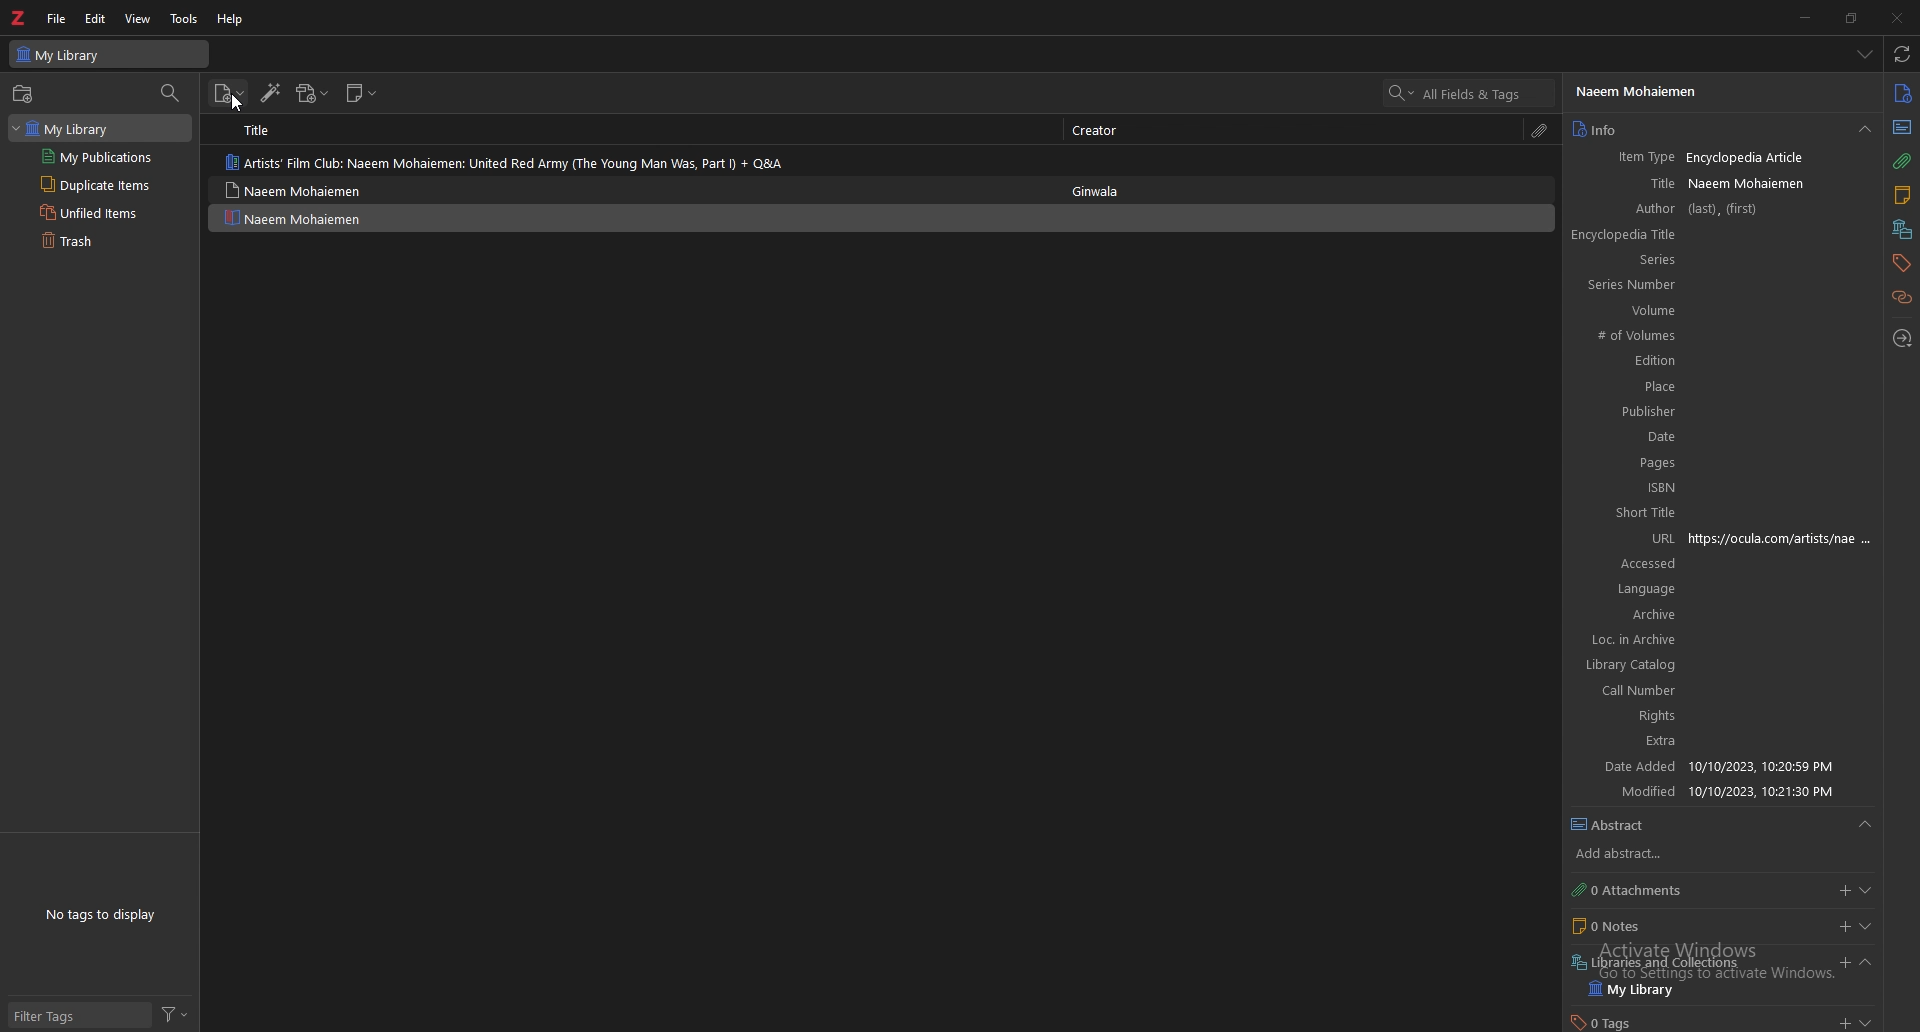 The width and height of the screenshot is (1920, 1032). What do you see at coordinates (1627, 564) in the screenshot?
I see `accessed` at bounding box center [1627, 564].